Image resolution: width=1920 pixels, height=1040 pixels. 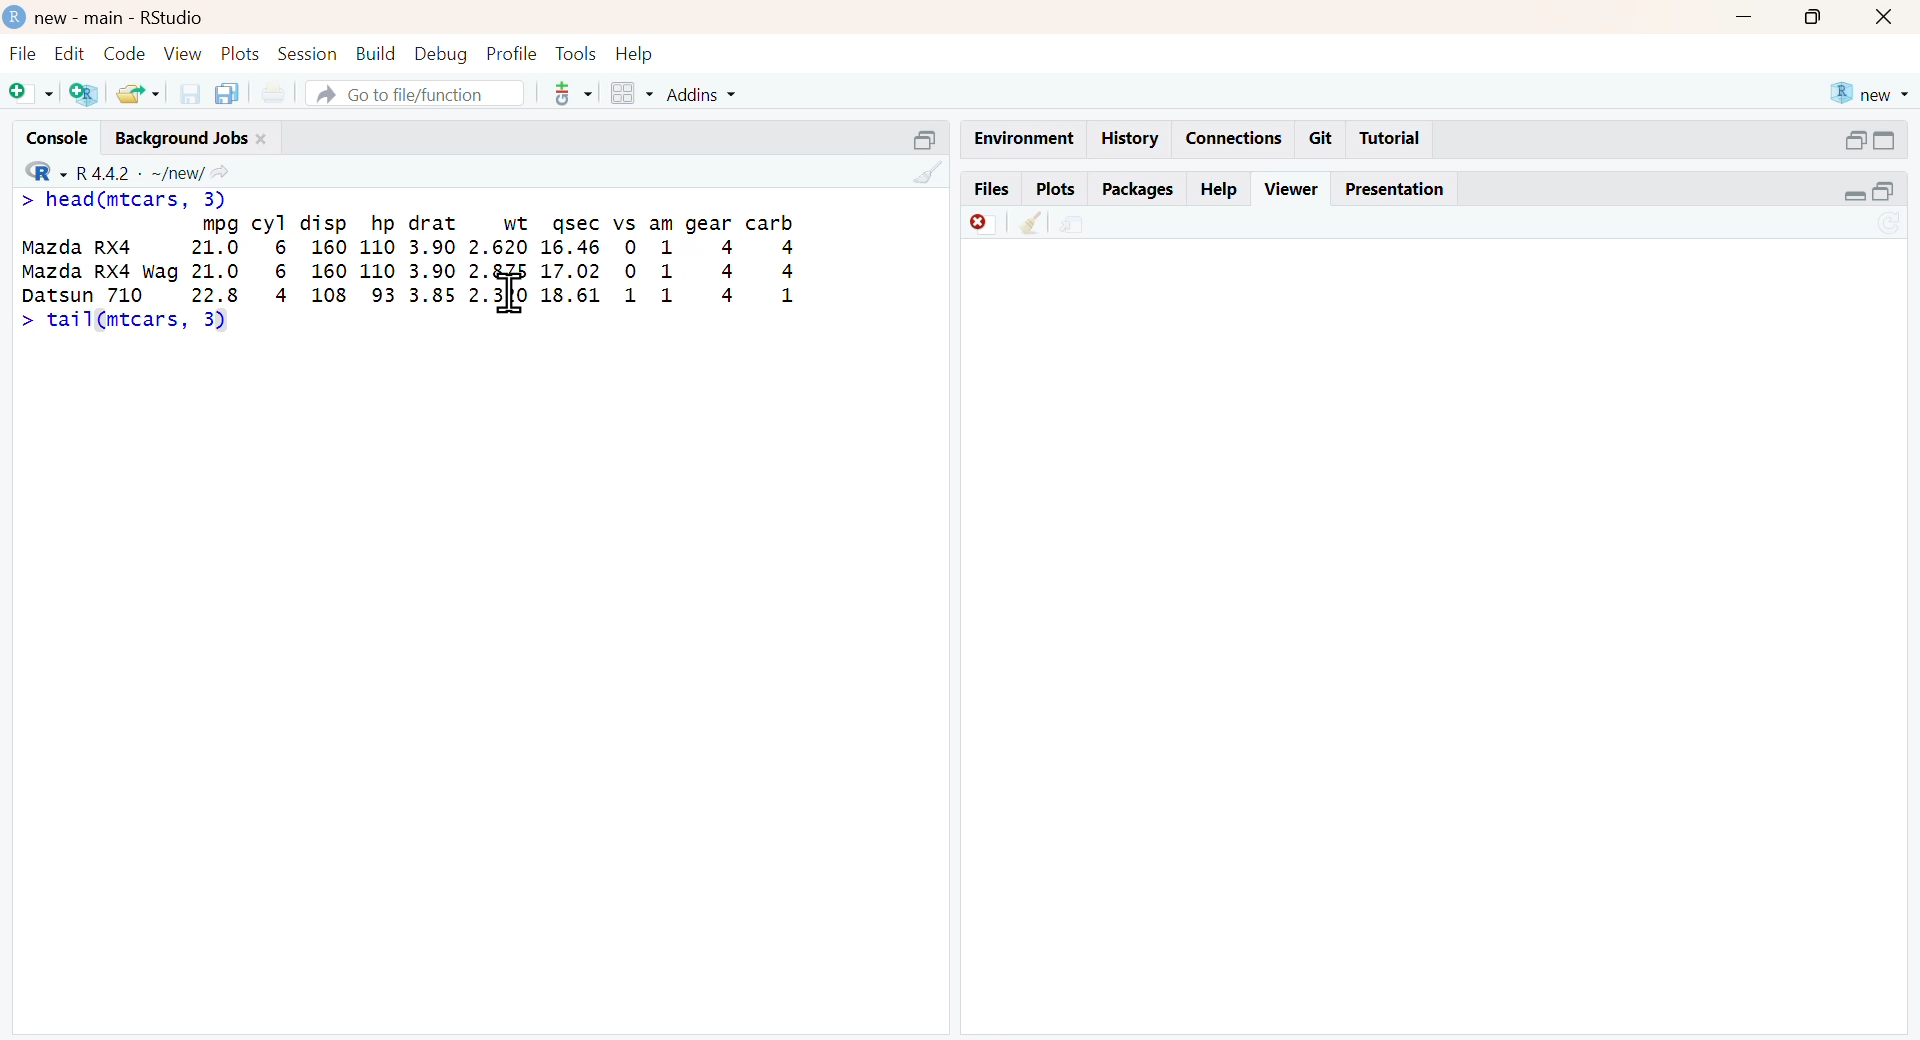 I want to click on Packages, so click(x=1138, y=187).